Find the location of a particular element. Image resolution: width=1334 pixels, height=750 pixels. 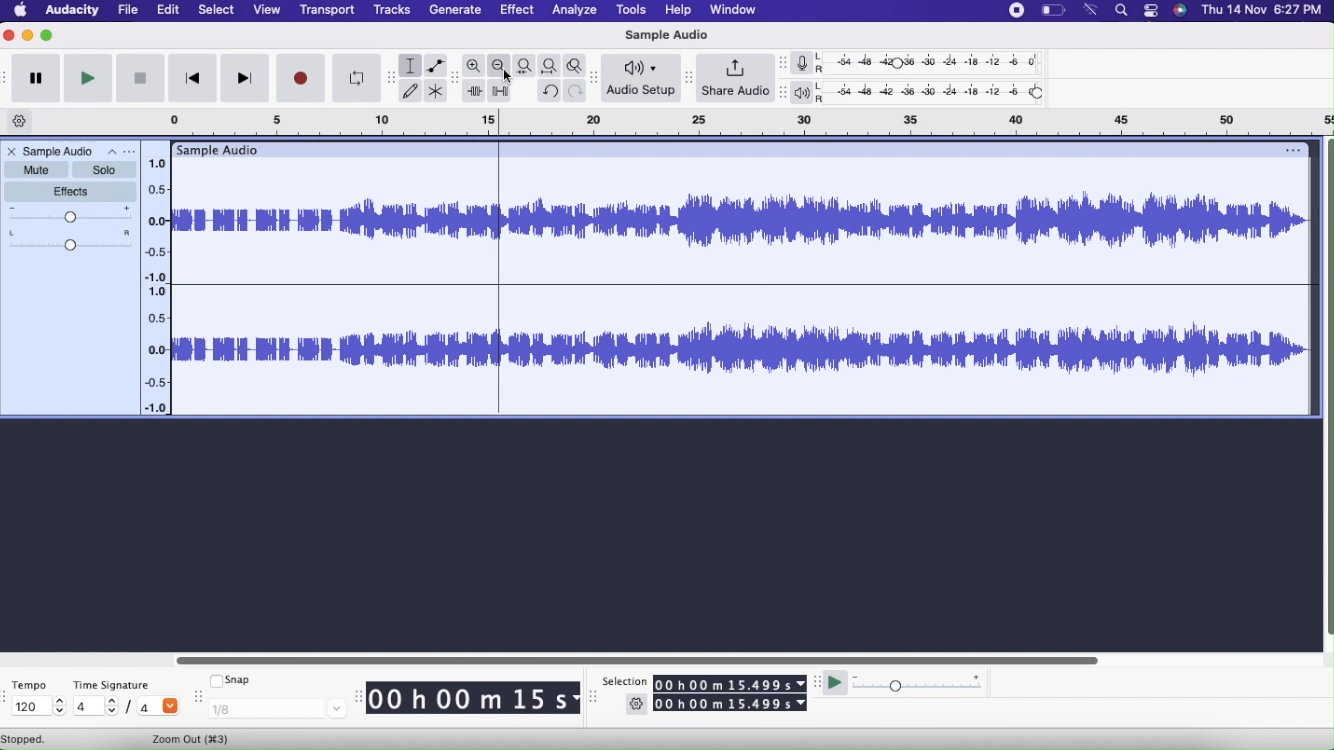

Record meter is located at coordinates (807, 62).